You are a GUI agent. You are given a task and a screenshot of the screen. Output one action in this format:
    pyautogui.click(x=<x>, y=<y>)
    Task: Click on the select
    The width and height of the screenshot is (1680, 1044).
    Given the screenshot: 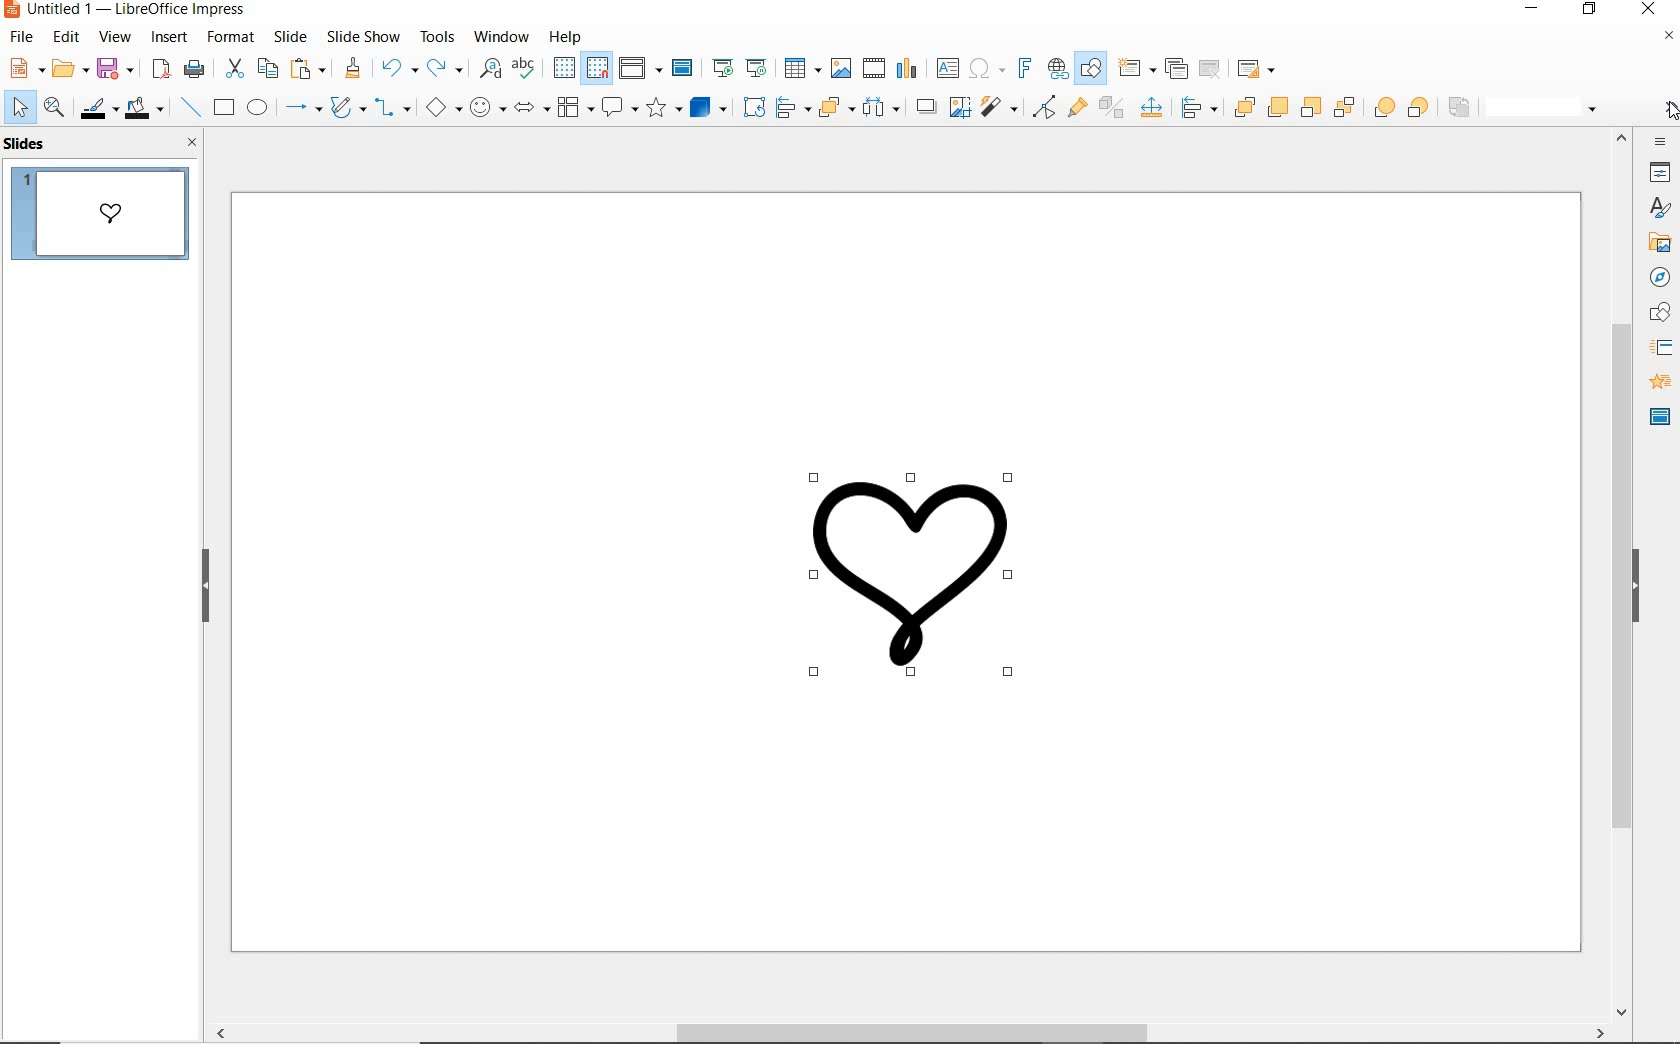 What is the action you would take?
    pyautogui.click(x=19, y=109)
    